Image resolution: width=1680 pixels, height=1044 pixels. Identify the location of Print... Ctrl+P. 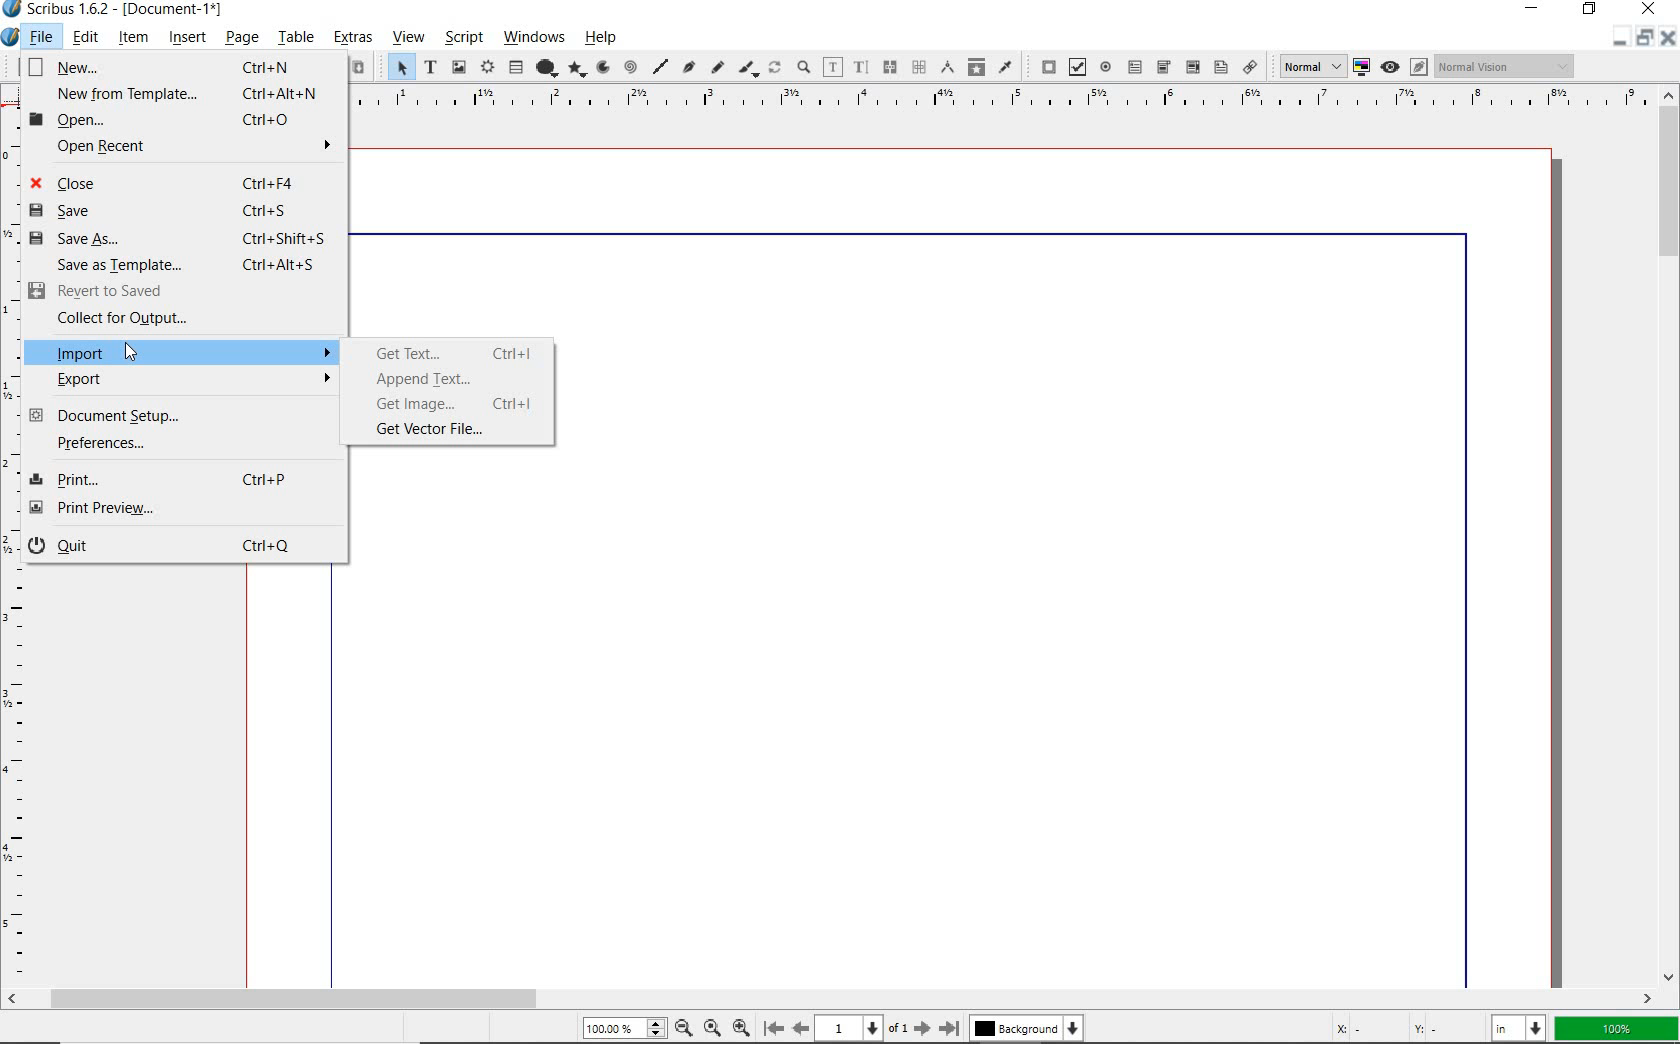
(180, 480).